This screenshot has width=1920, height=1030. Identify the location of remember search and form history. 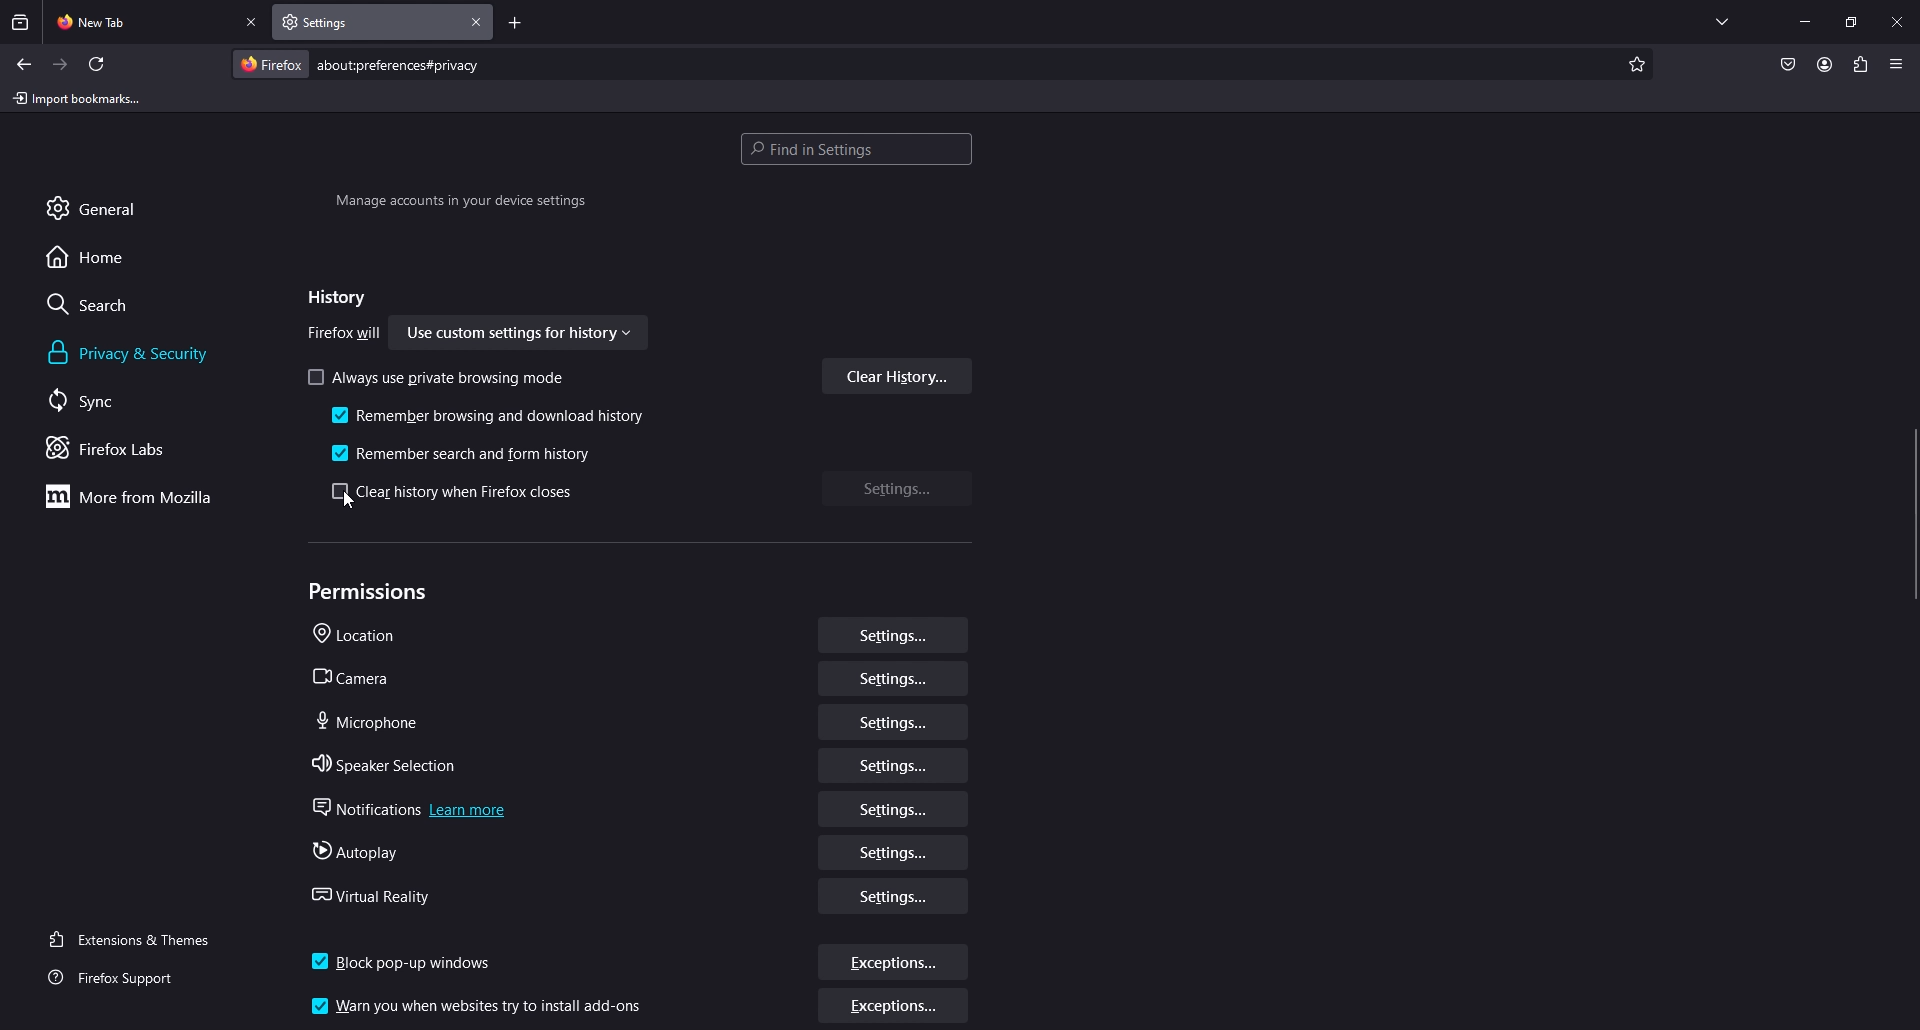
(469, 451).